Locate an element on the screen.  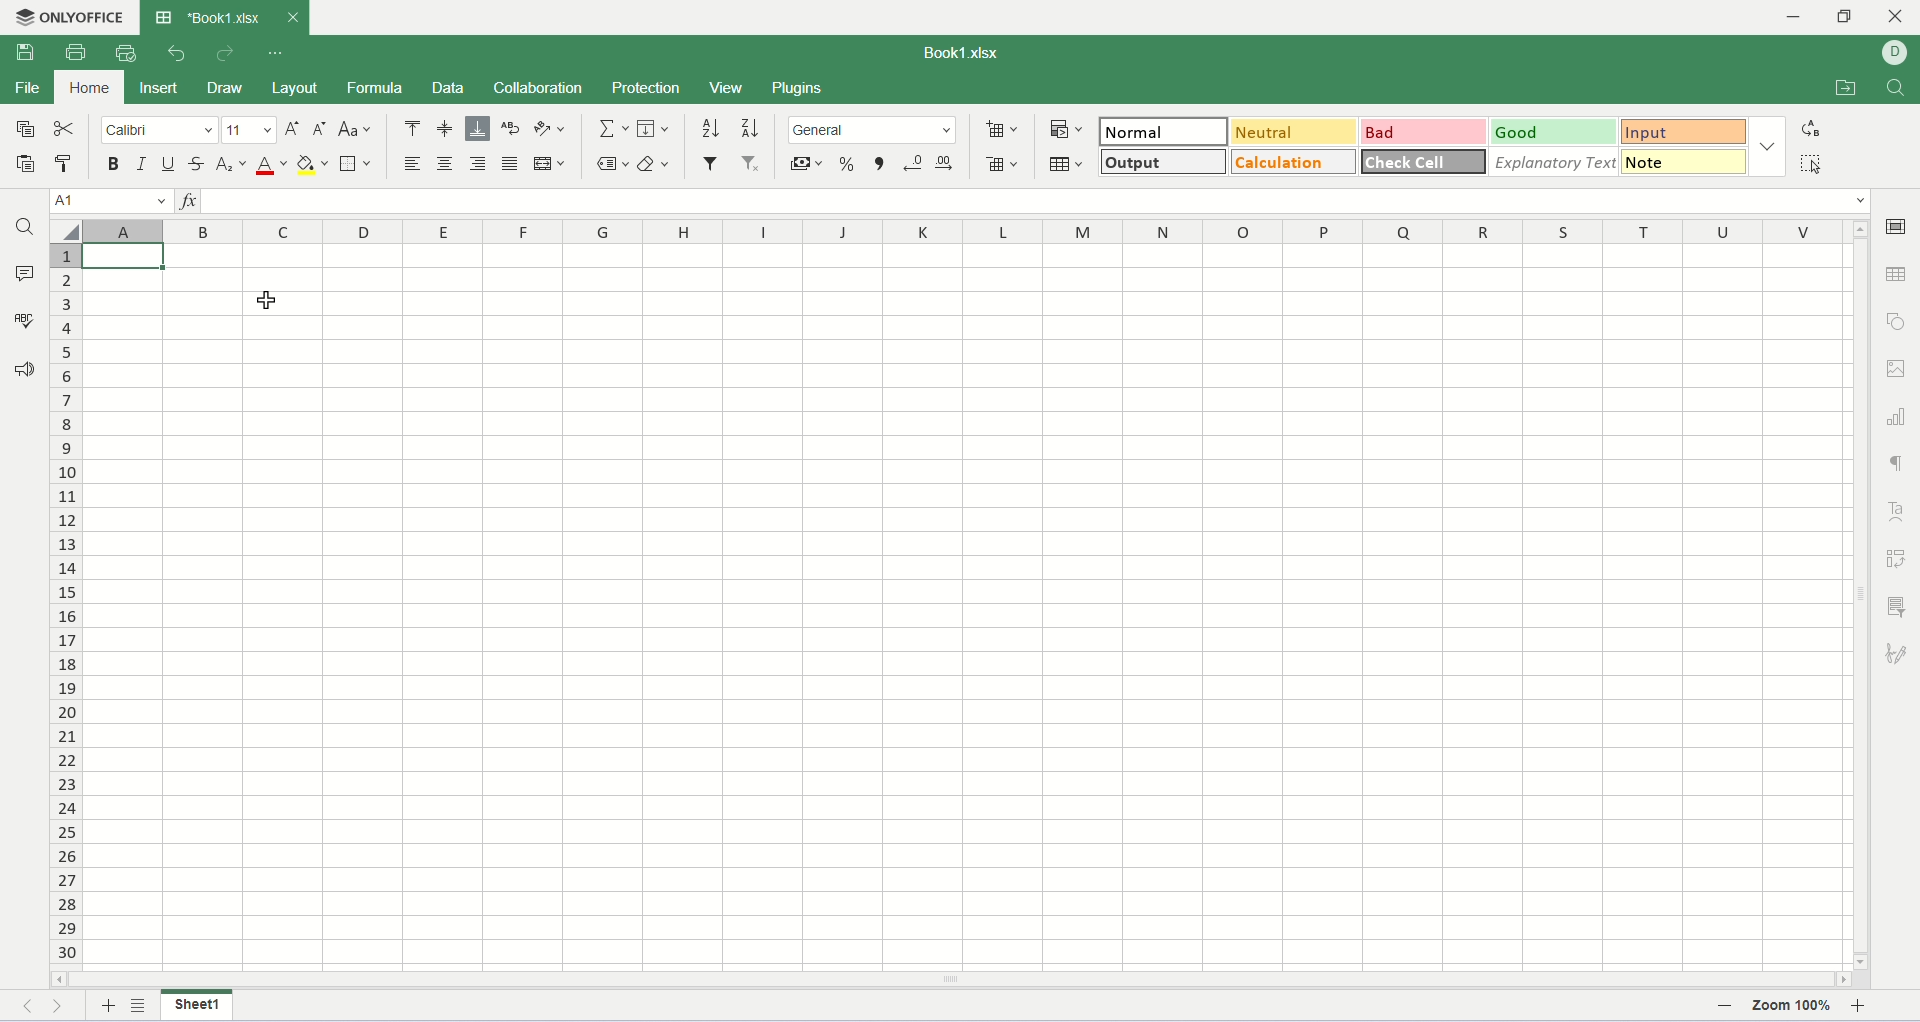
maximize is located at coordinates (1847, 16).